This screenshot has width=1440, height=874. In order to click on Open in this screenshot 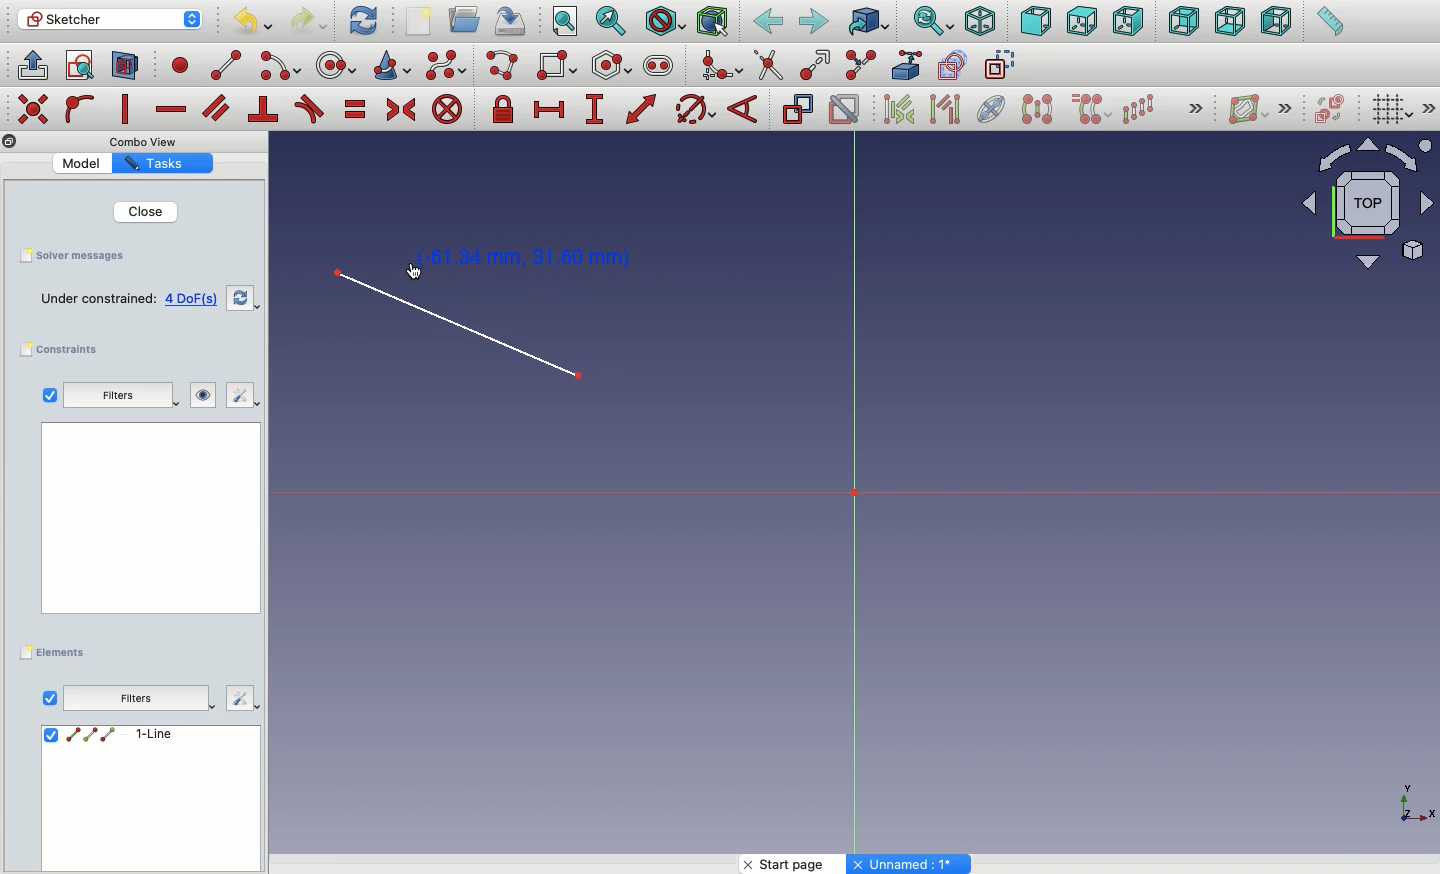, I will do `click(467, 19)`.